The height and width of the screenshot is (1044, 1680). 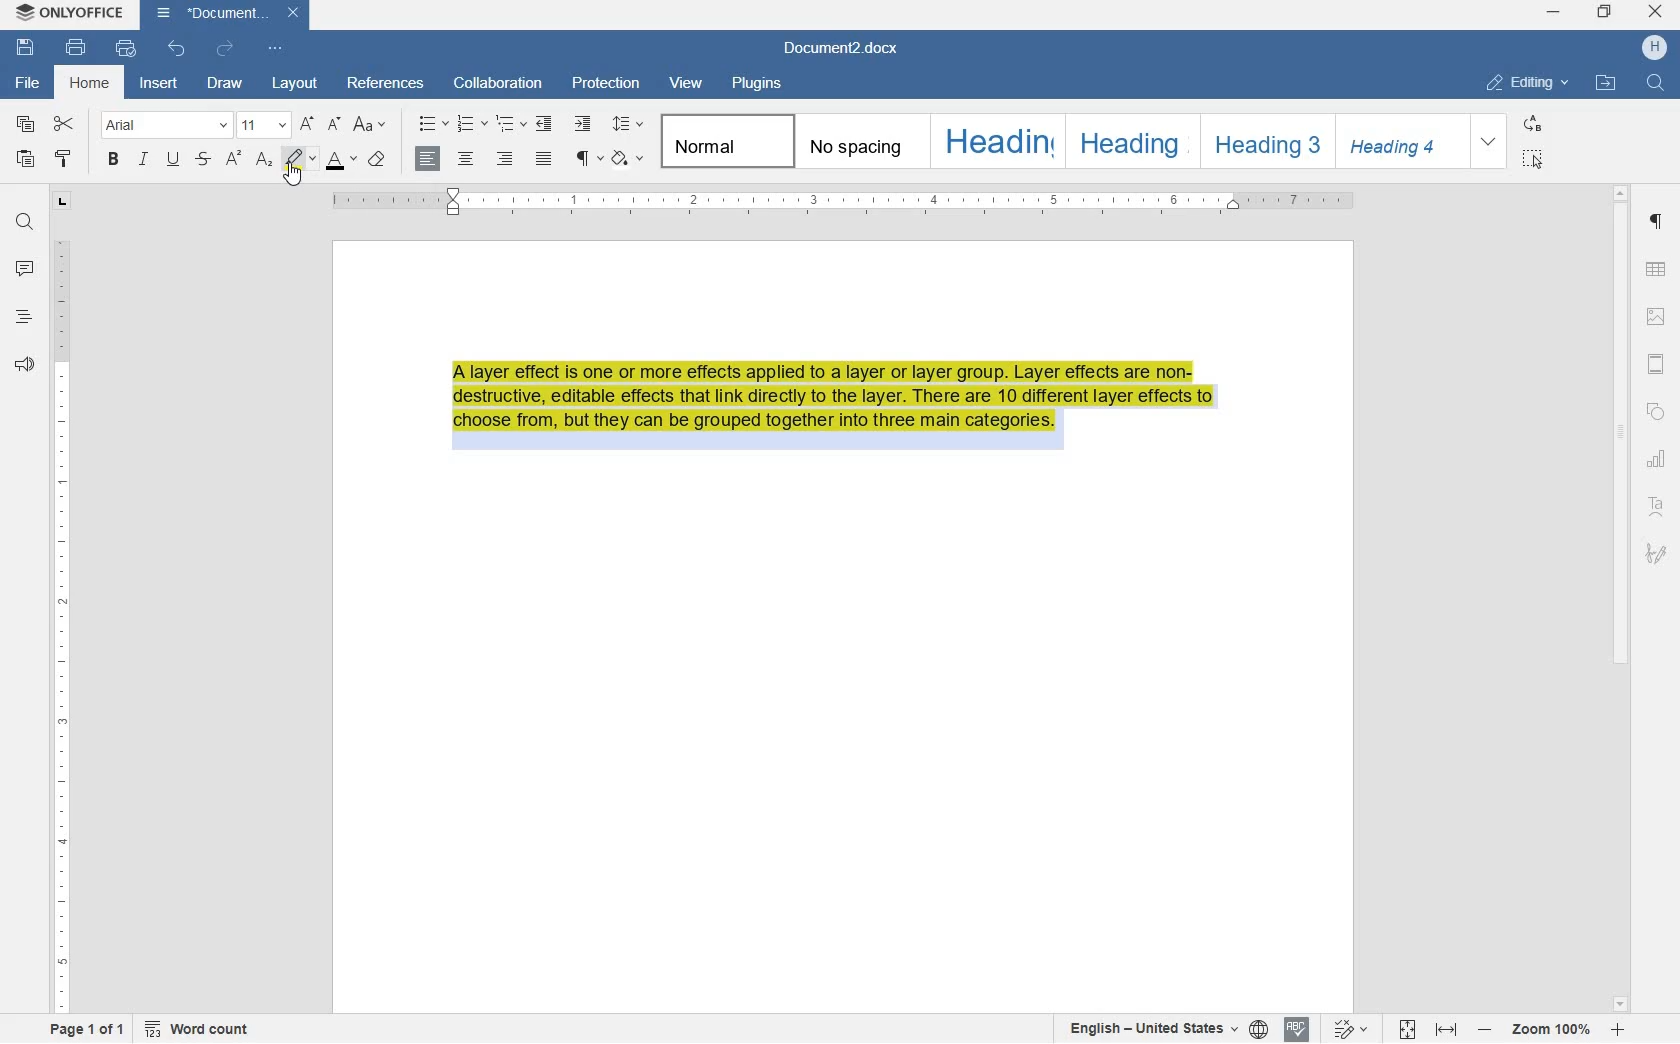 I want to click on signature, so click(x=1657, y=553).